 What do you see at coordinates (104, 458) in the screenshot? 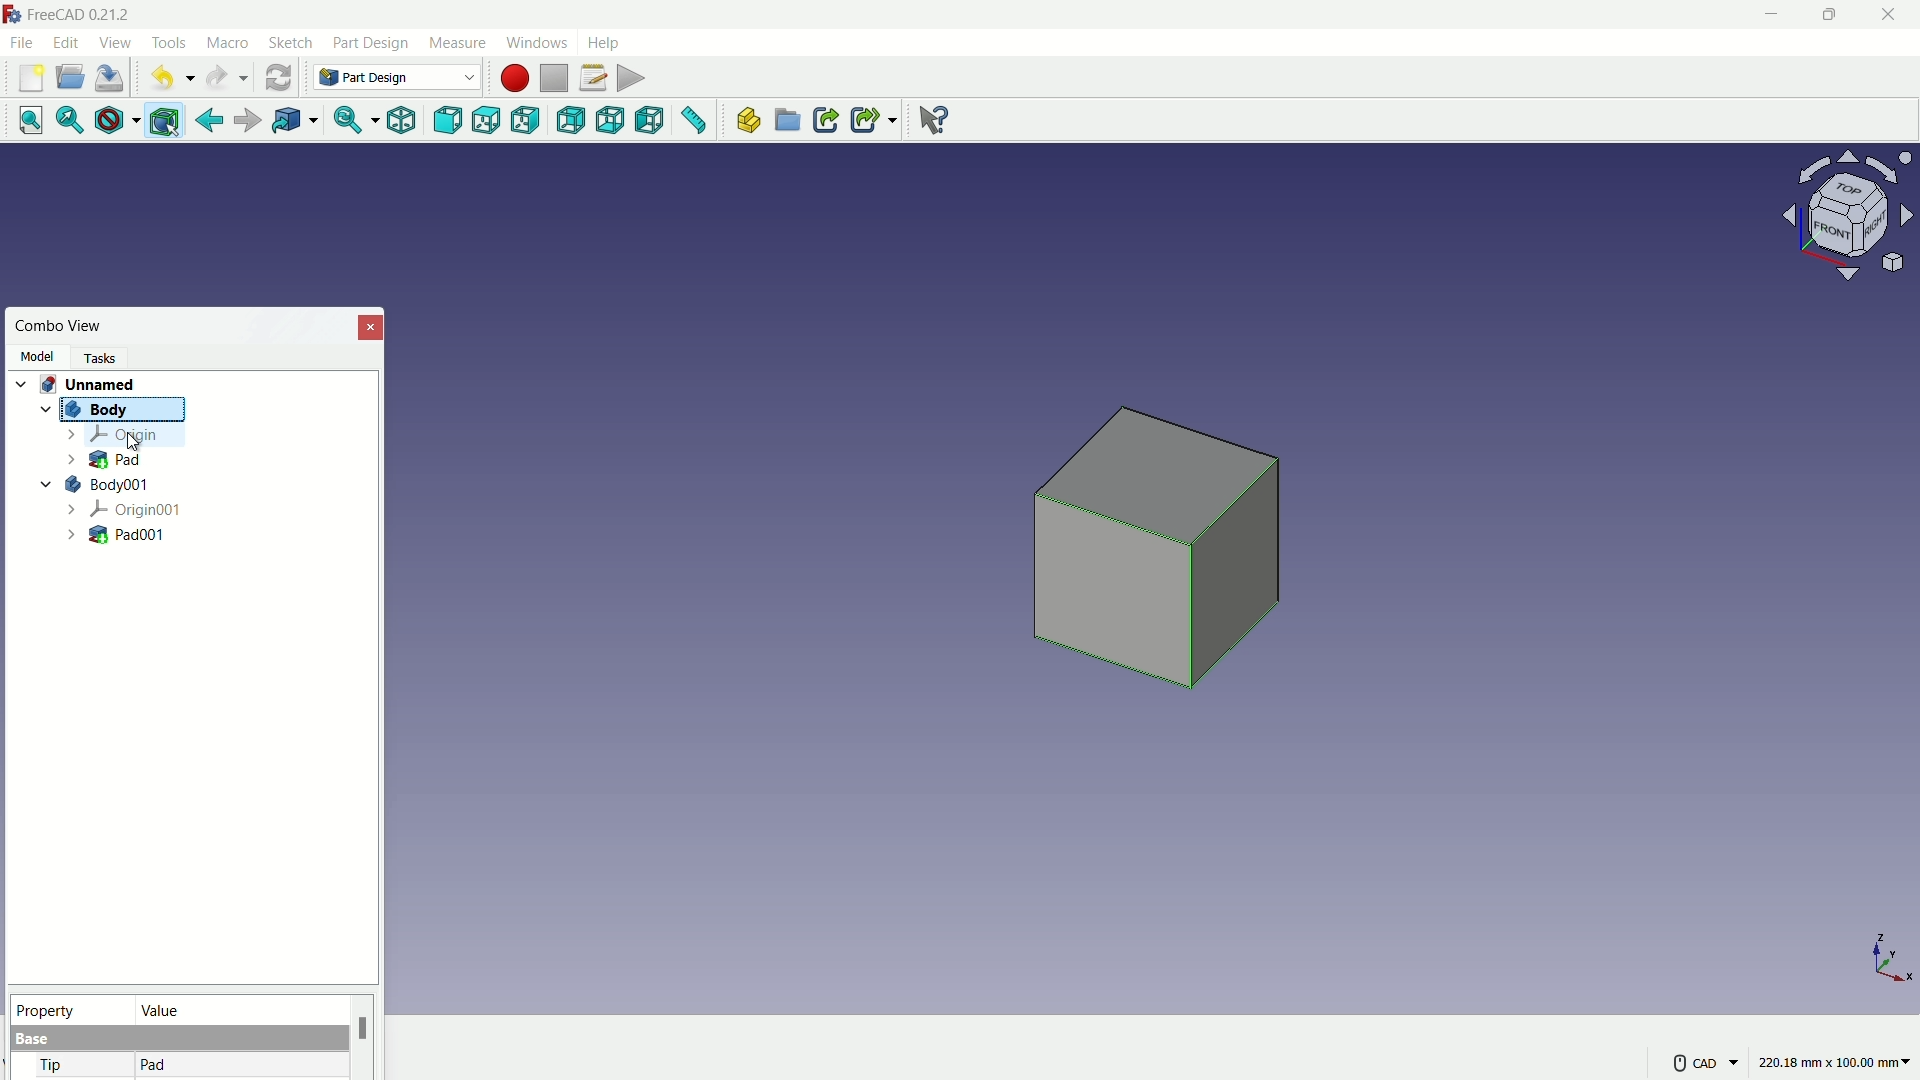
I see `Pad` at bounding box center [104, 458].